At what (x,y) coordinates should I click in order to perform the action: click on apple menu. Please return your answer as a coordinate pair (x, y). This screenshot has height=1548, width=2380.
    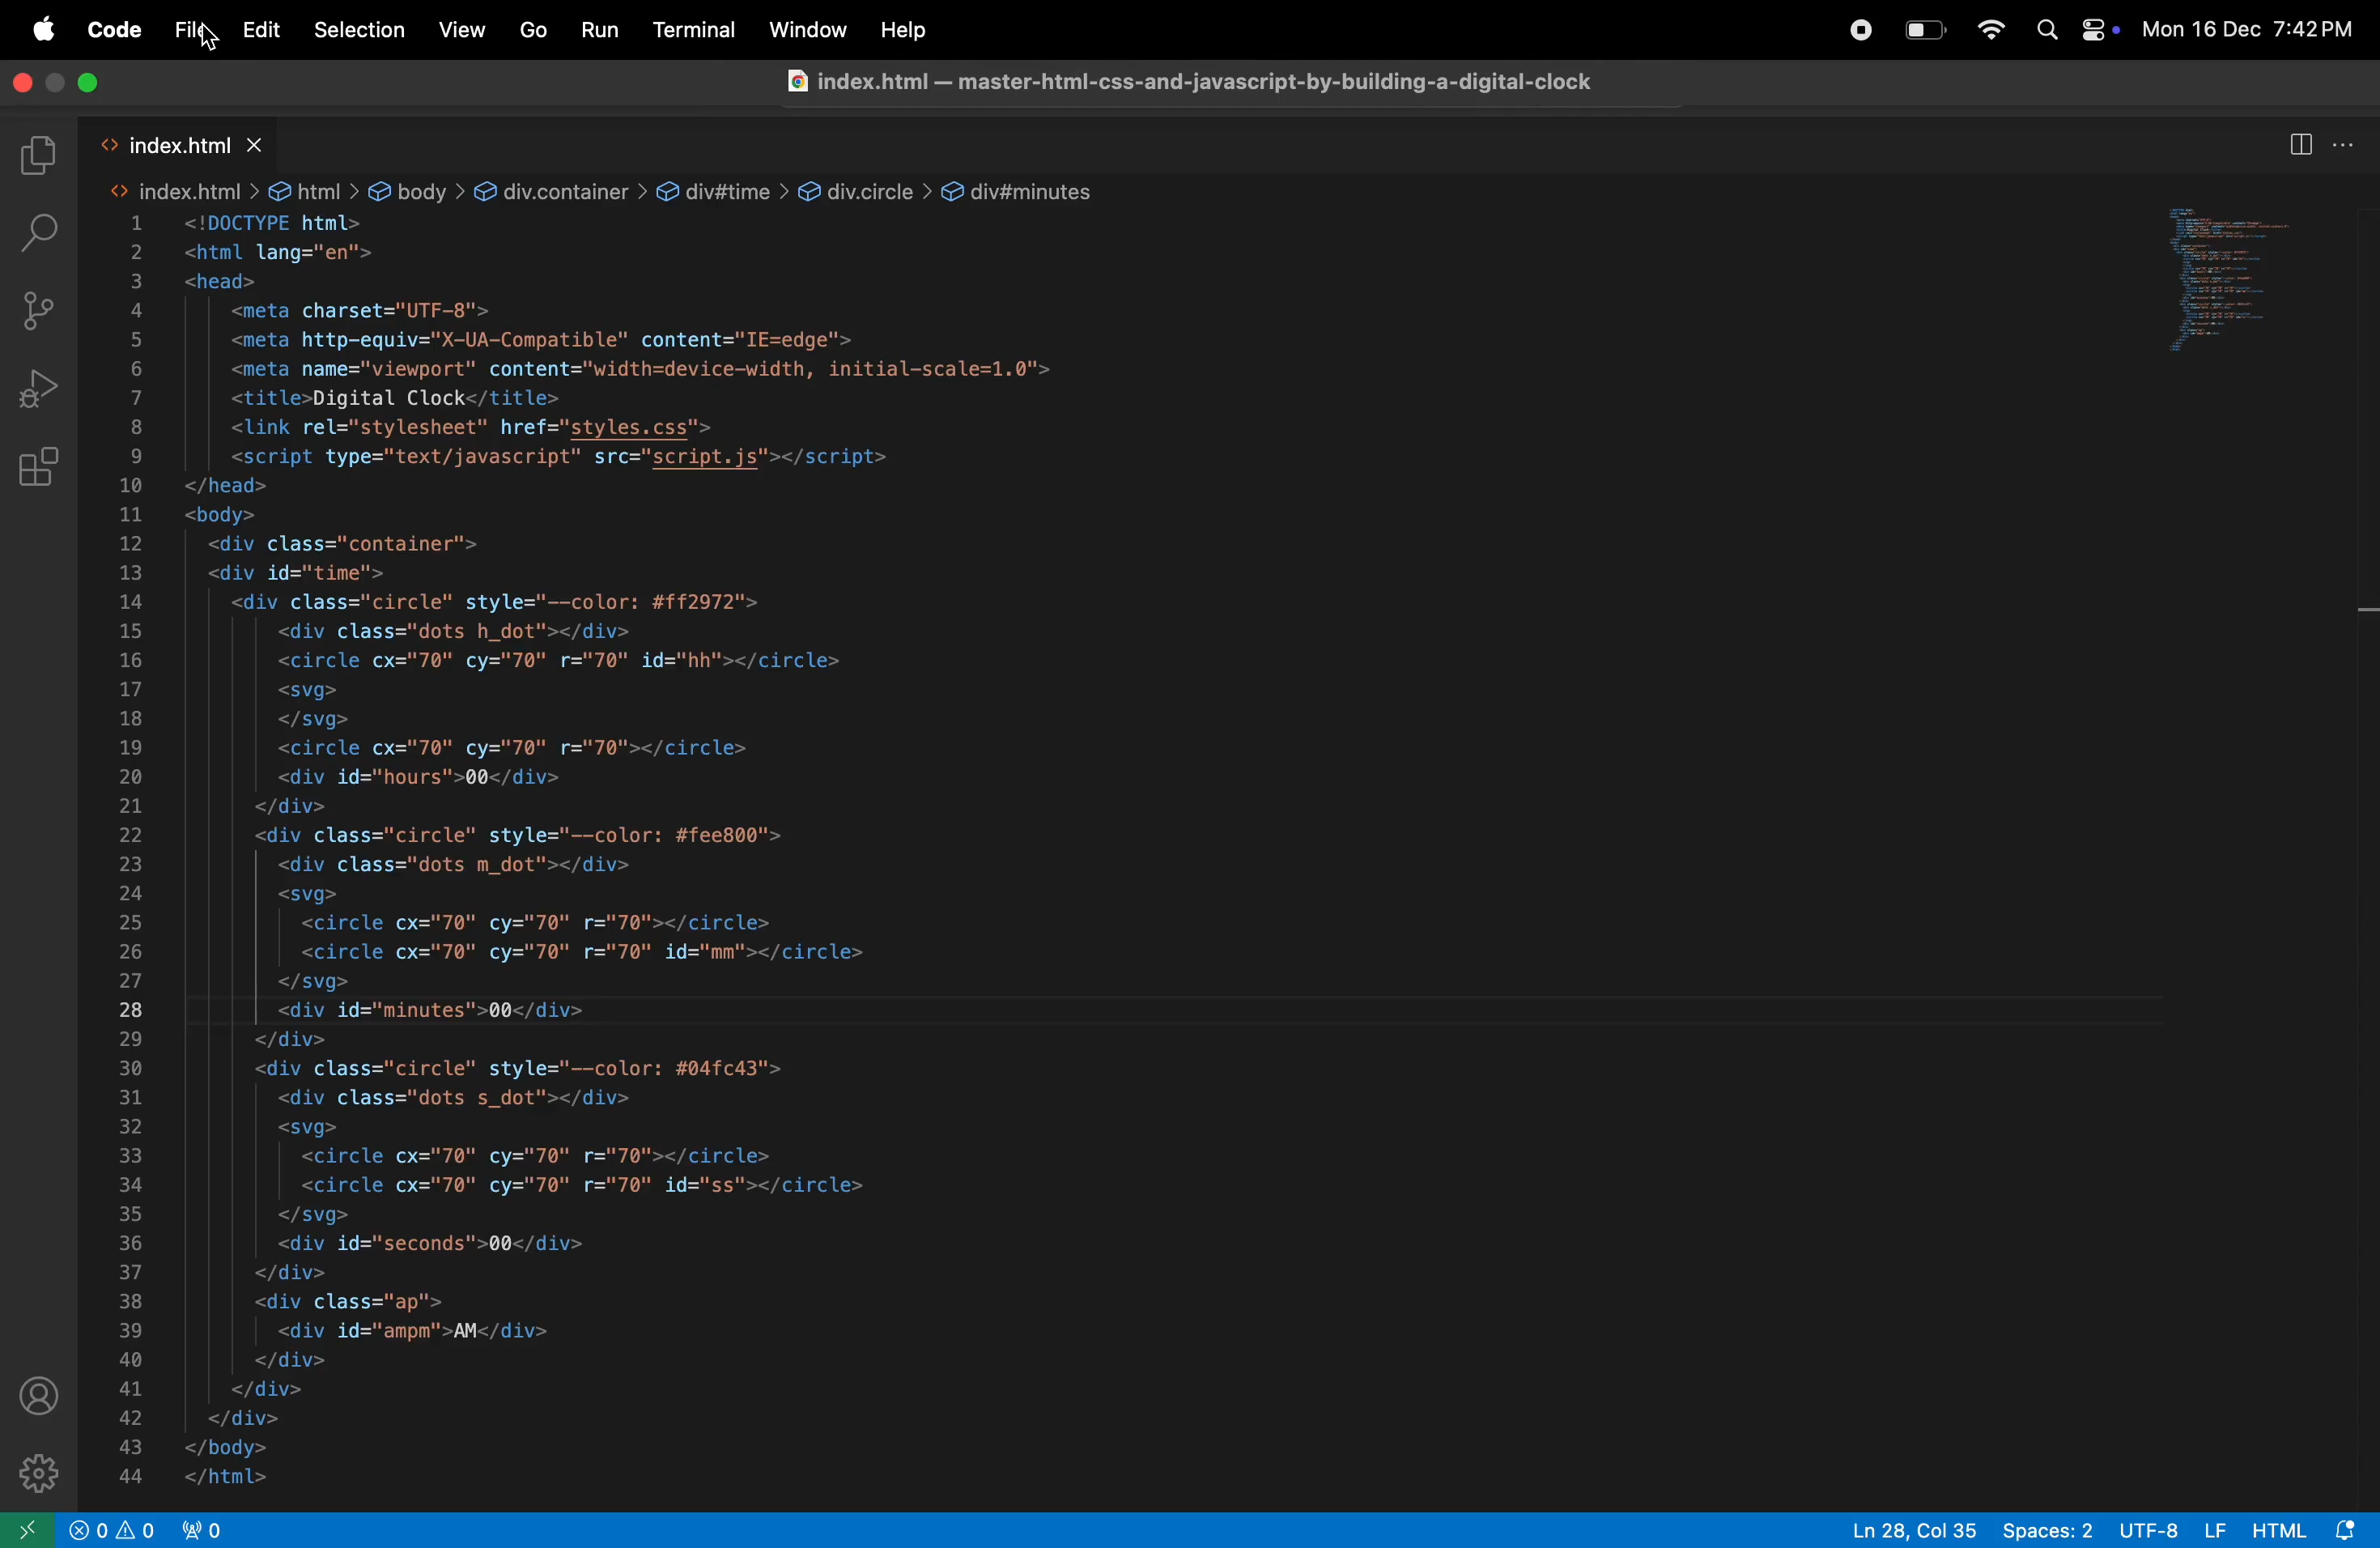
    Looking at the image, I should click on (48, 25).